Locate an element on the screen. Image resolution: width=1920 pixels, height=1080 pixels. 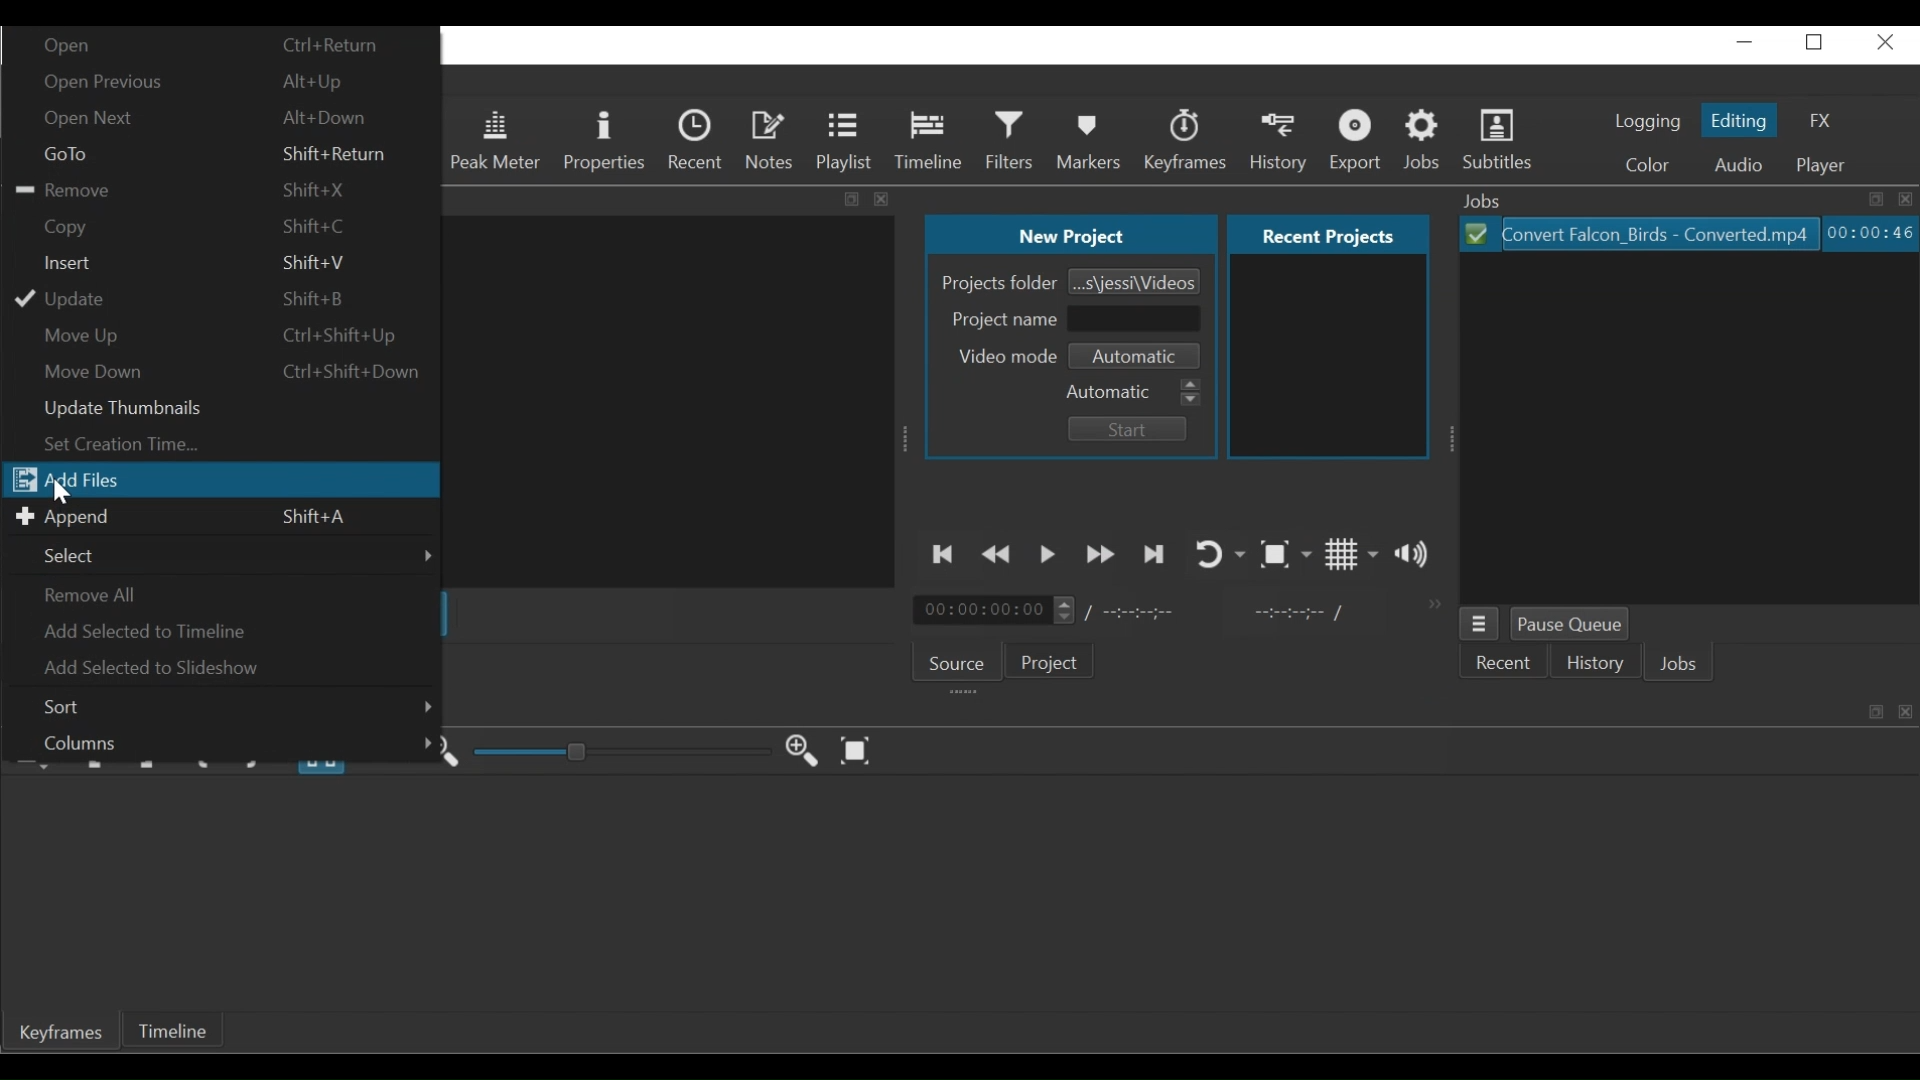
close is located at coordinates (1888, 43).